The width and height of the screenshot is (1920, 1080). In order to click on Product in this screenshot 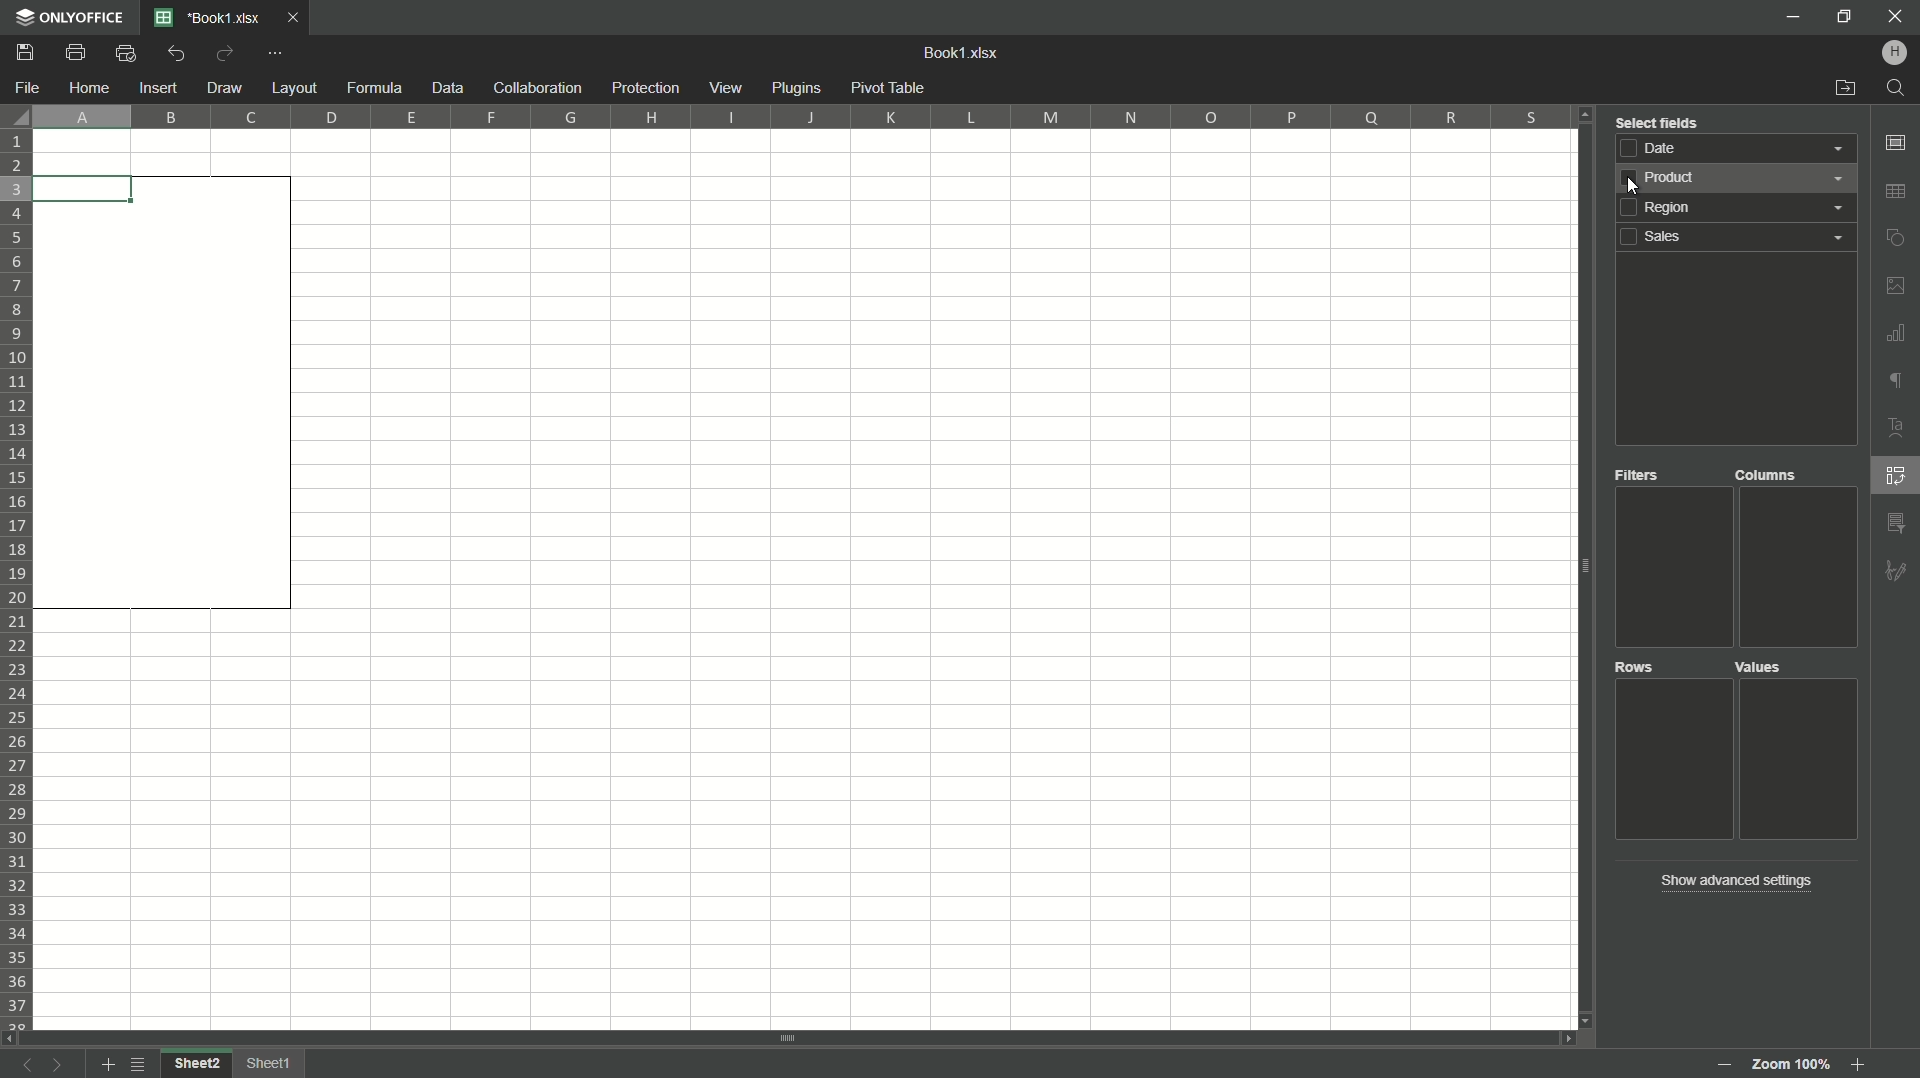, I will do `click(1738, 181)`.